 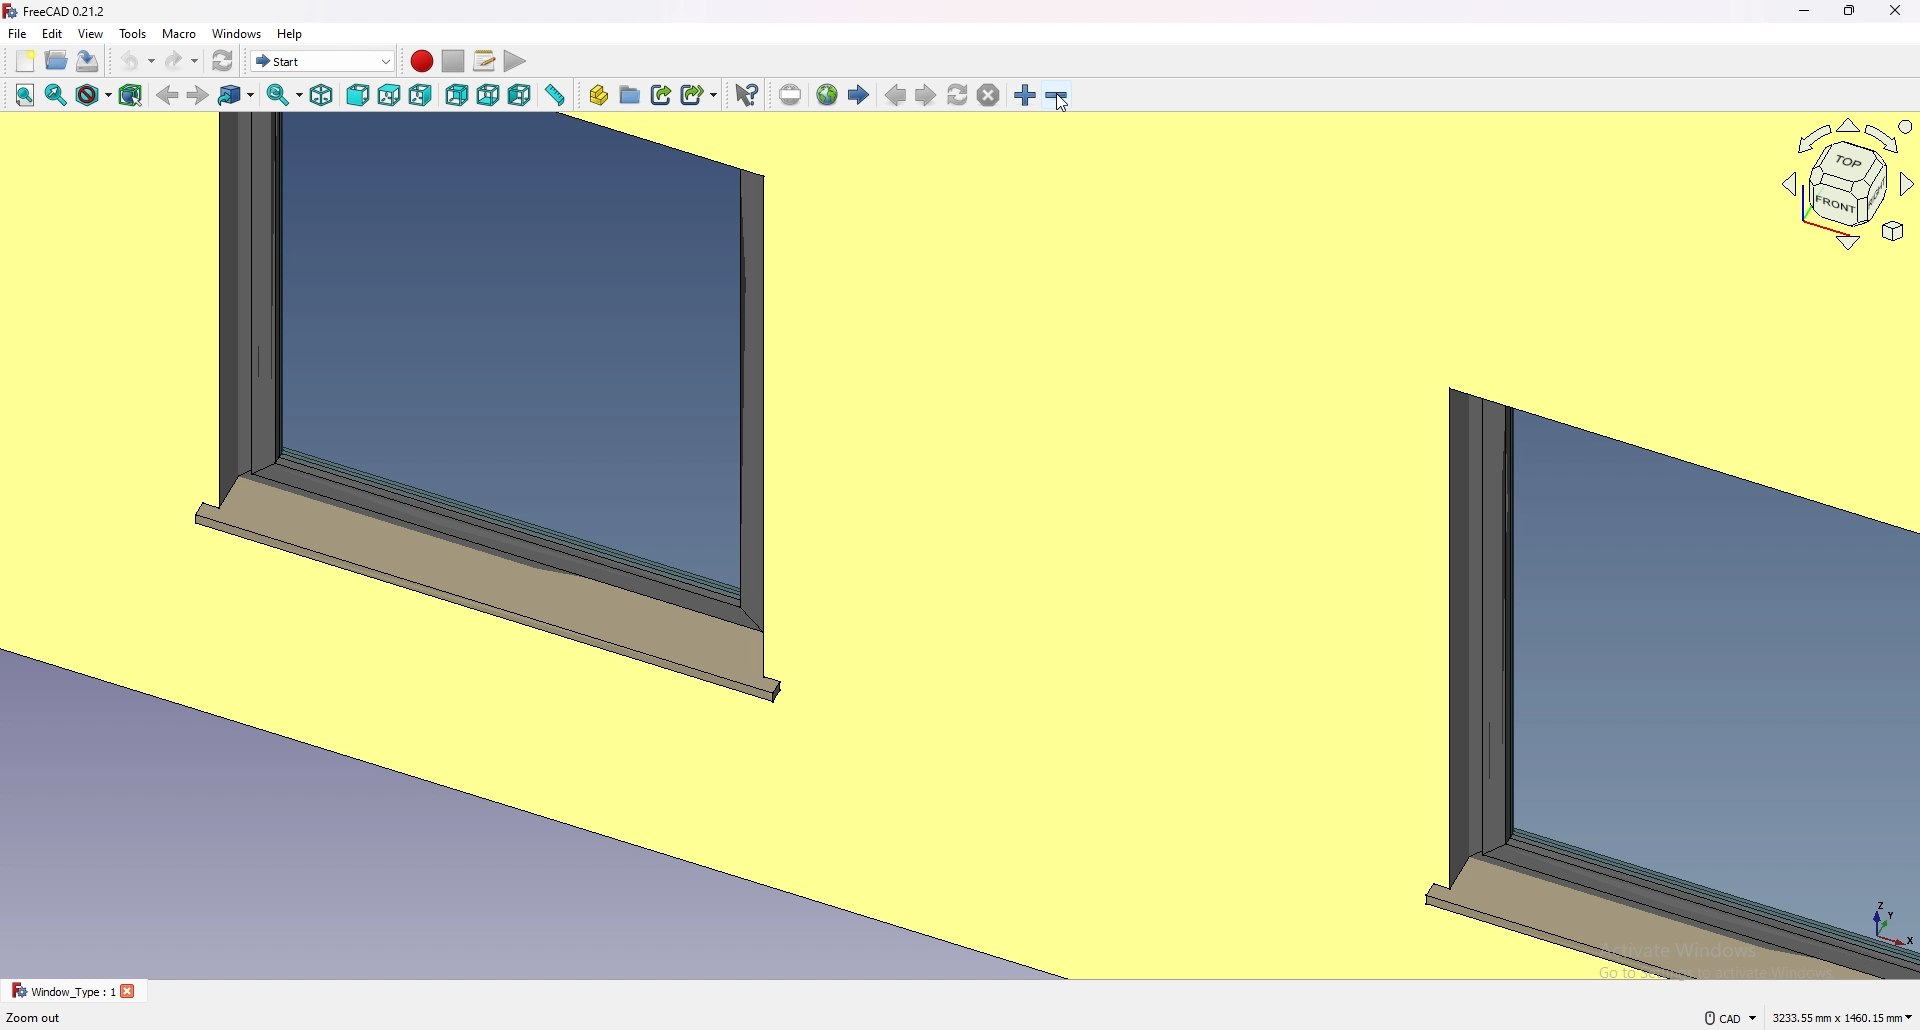 What do you see at coordinates (94, 95) in the screenshot?
I see `draw style` at bounding box center [94, 95].